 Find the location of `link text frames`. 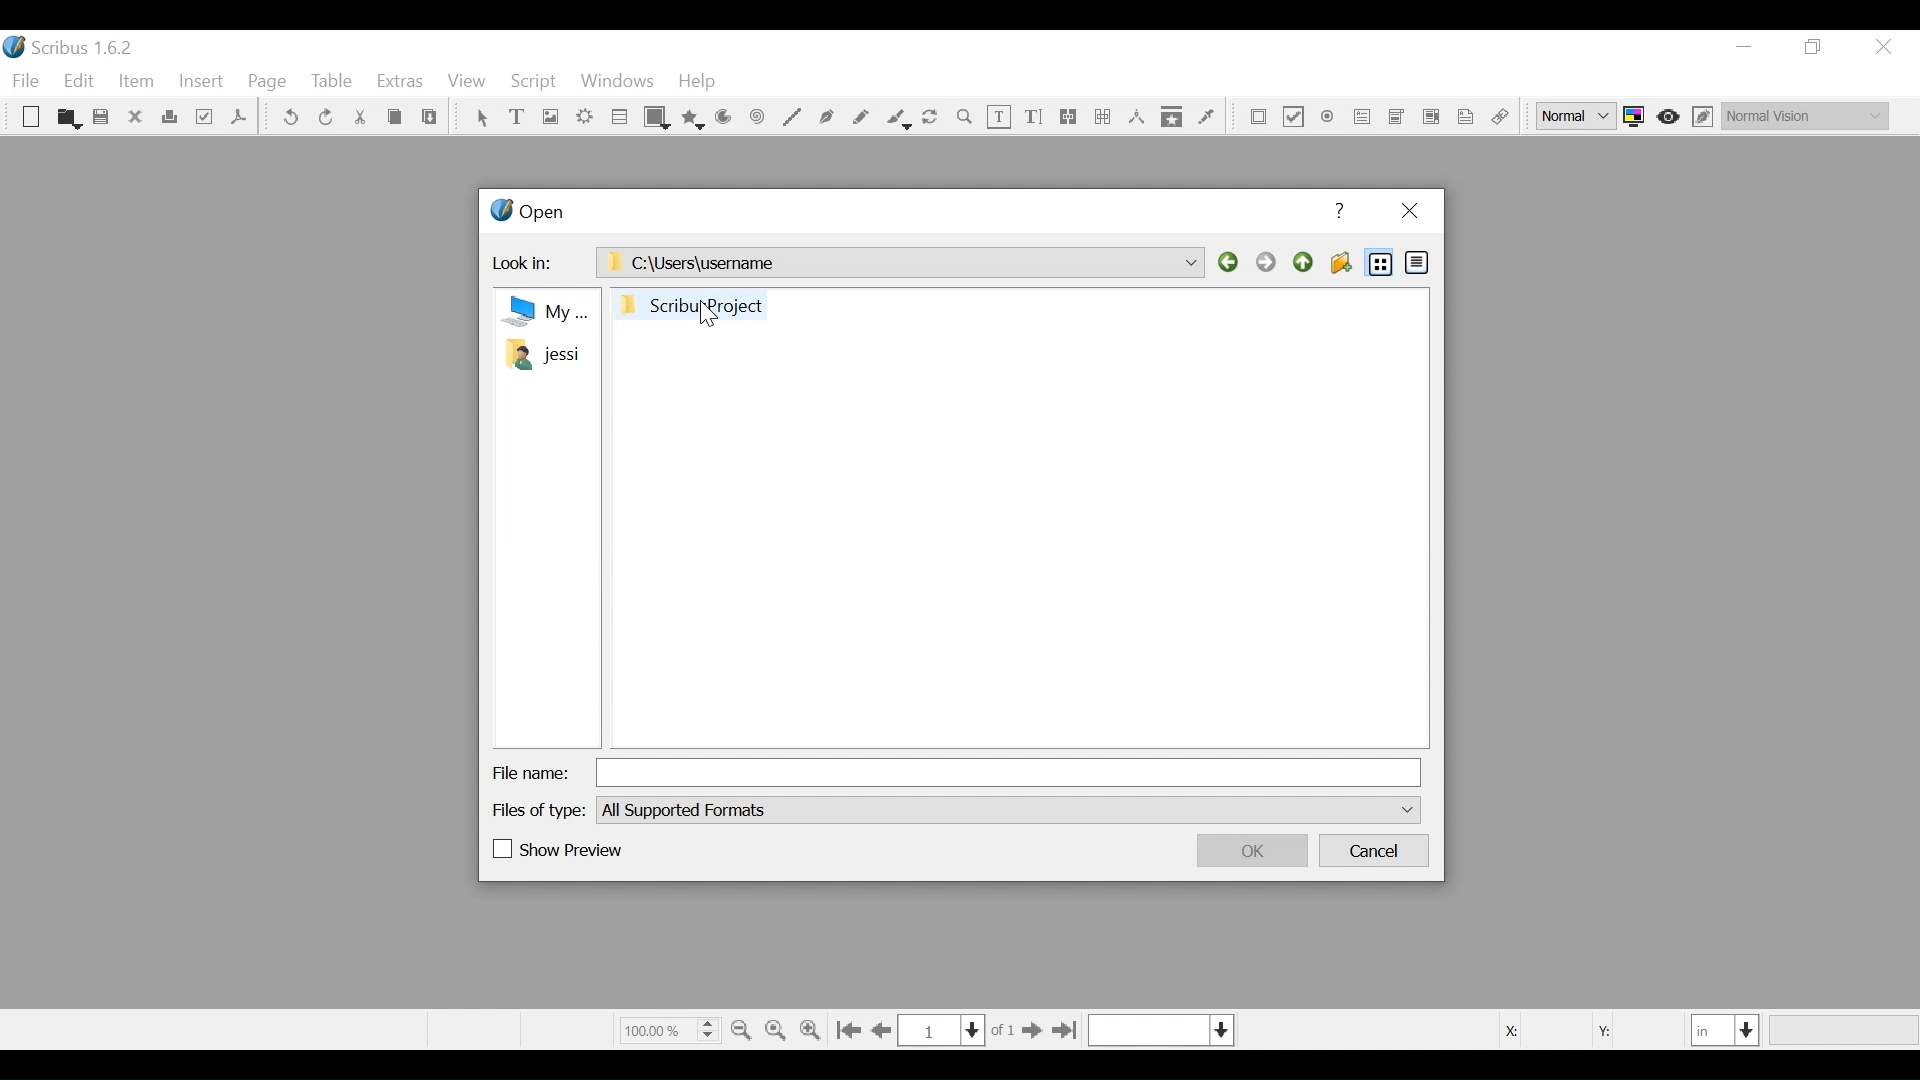

link text frames is located at coordinates (1069, 117).